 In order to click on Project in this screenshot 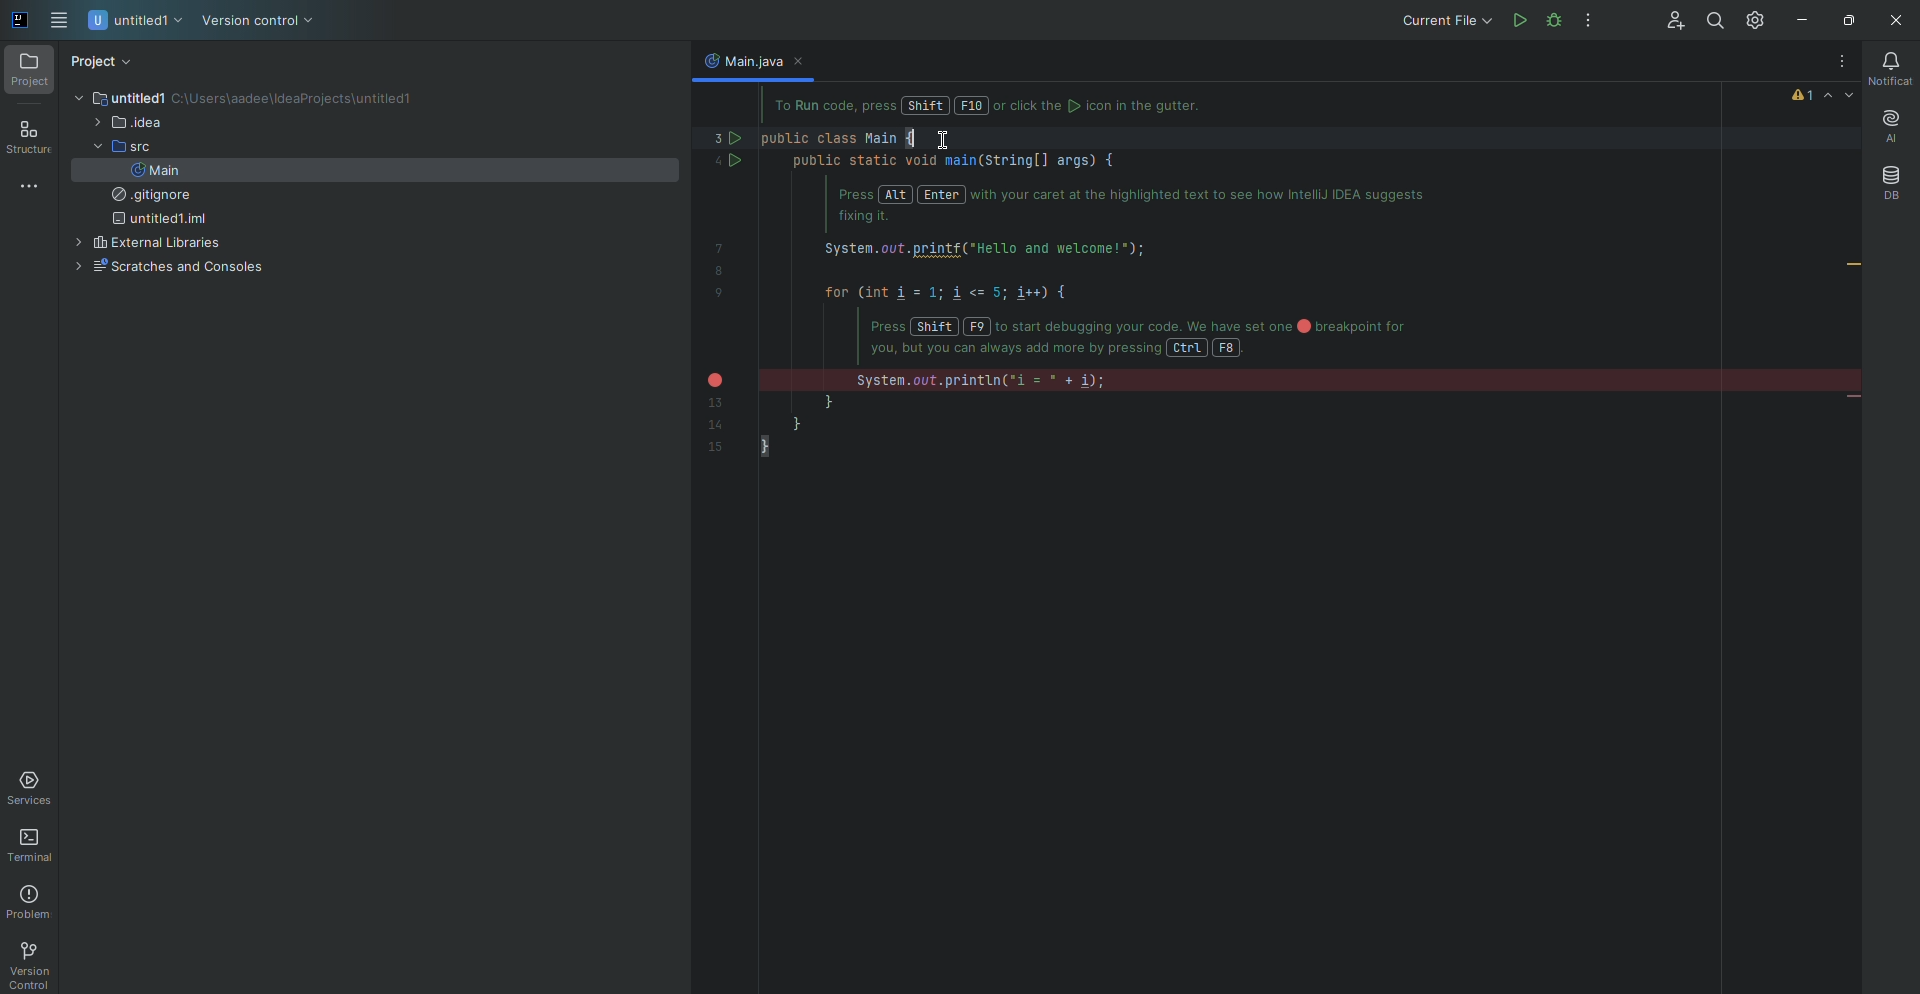, I will do `click(30, 71)`.